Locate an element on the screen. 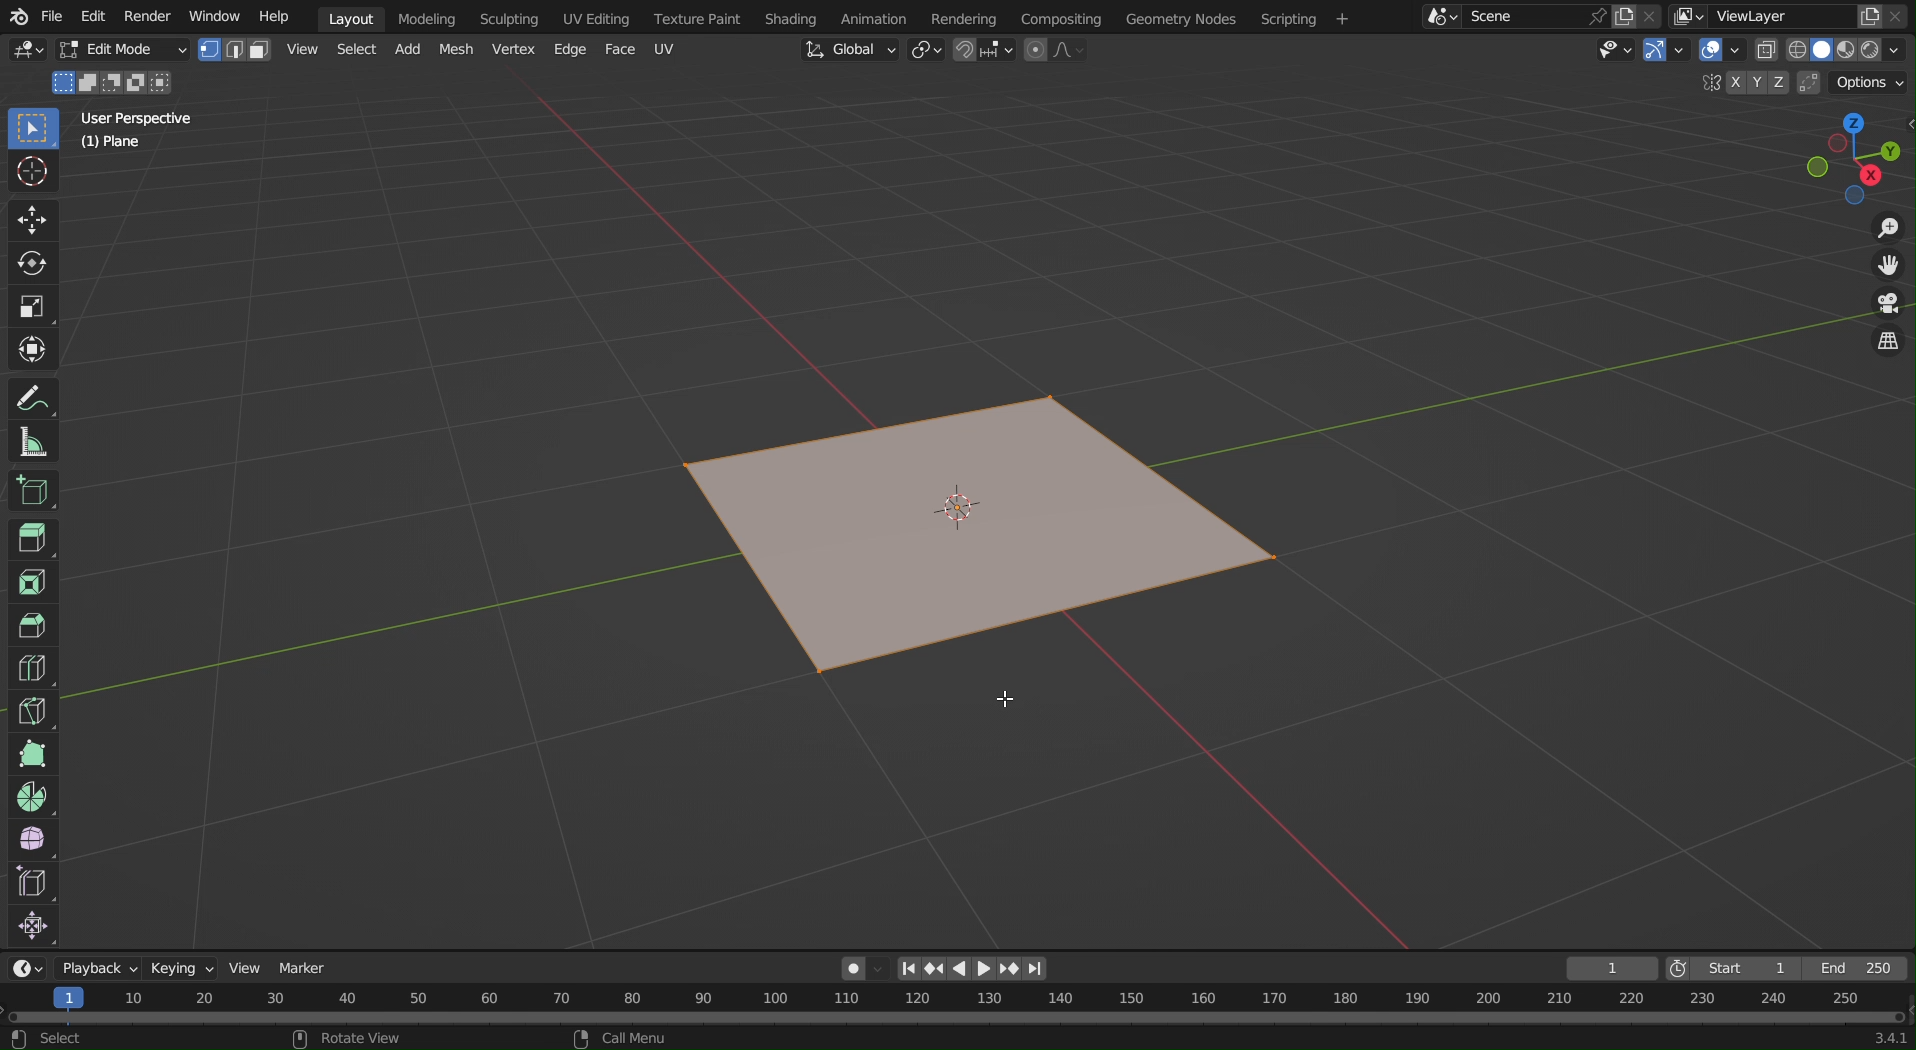  Scale is located at coordinates (35, 304).